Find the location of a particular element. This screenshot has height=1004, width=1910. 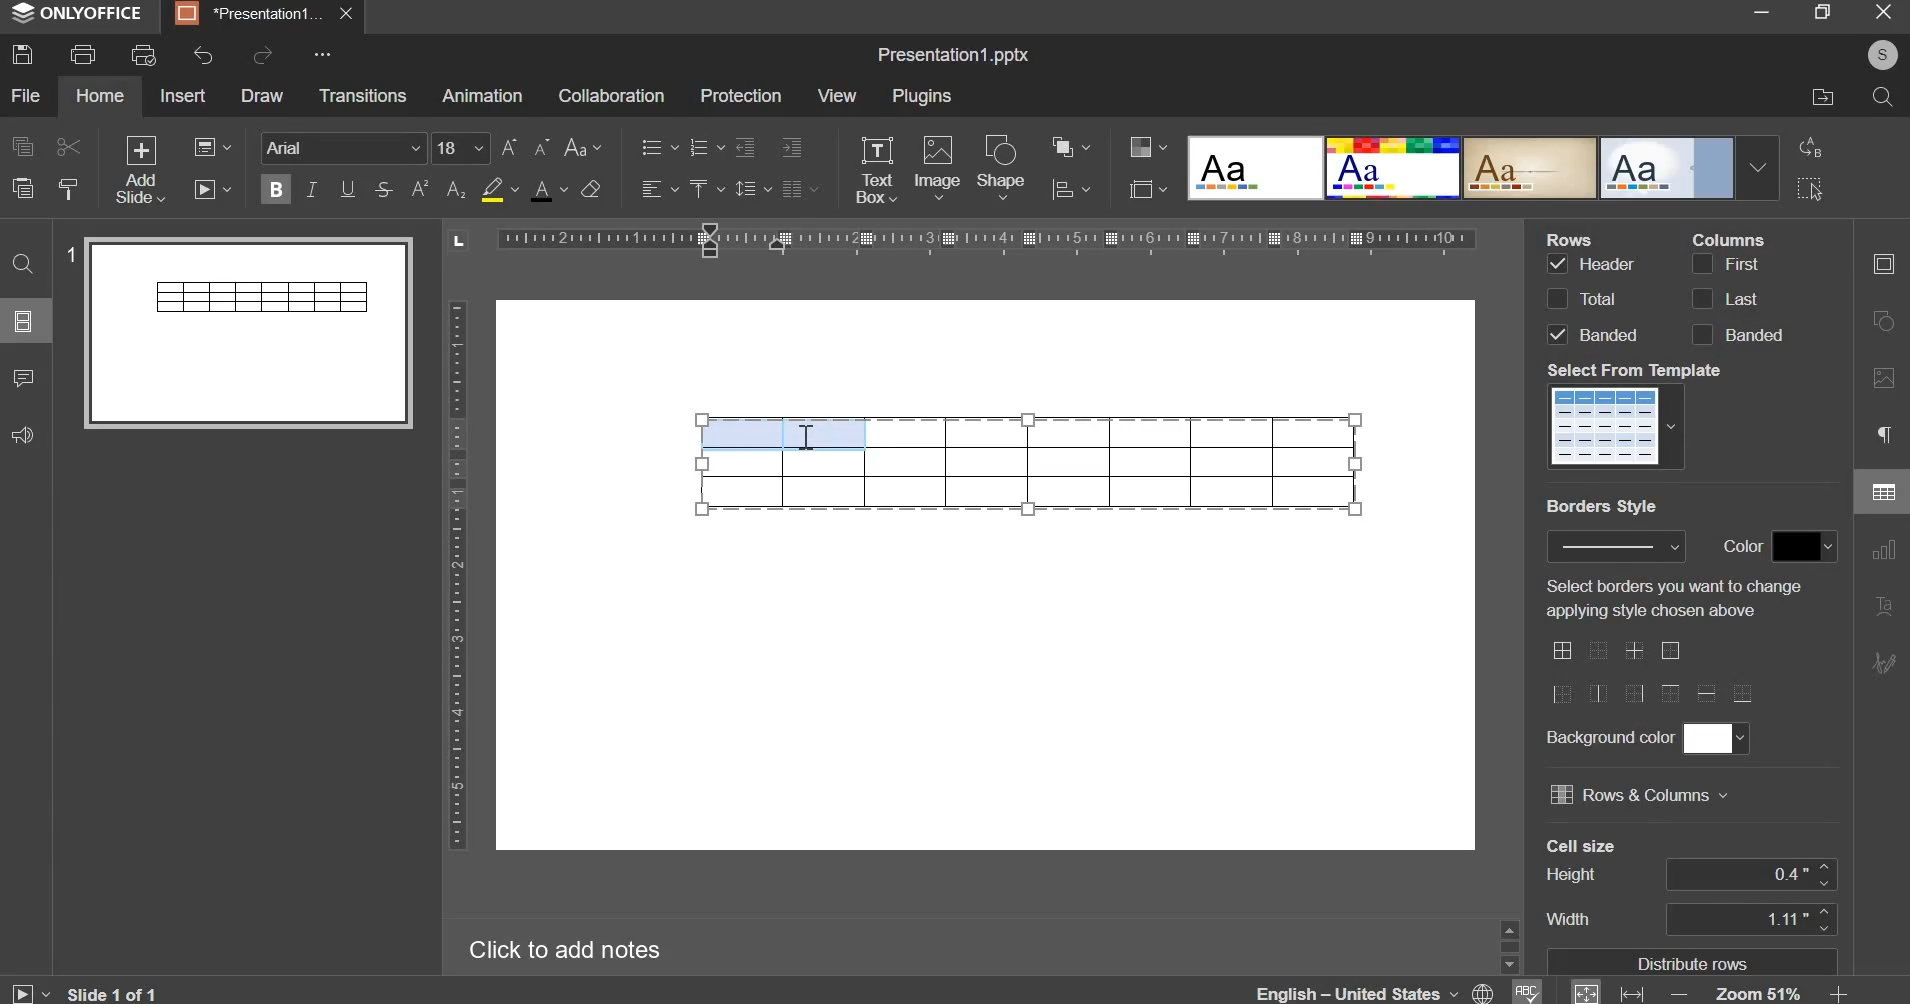

Click to add notes is located at coordinates (559, 946).